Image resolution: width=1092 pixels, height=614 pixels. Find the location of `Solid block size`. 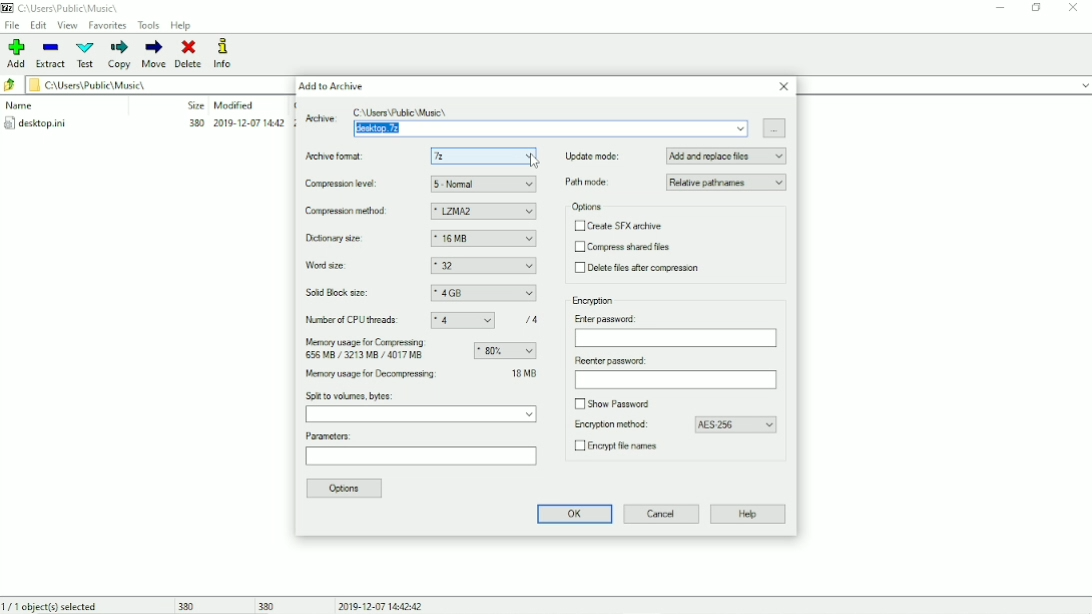

Solid block size is located at coordinates (421, 293).